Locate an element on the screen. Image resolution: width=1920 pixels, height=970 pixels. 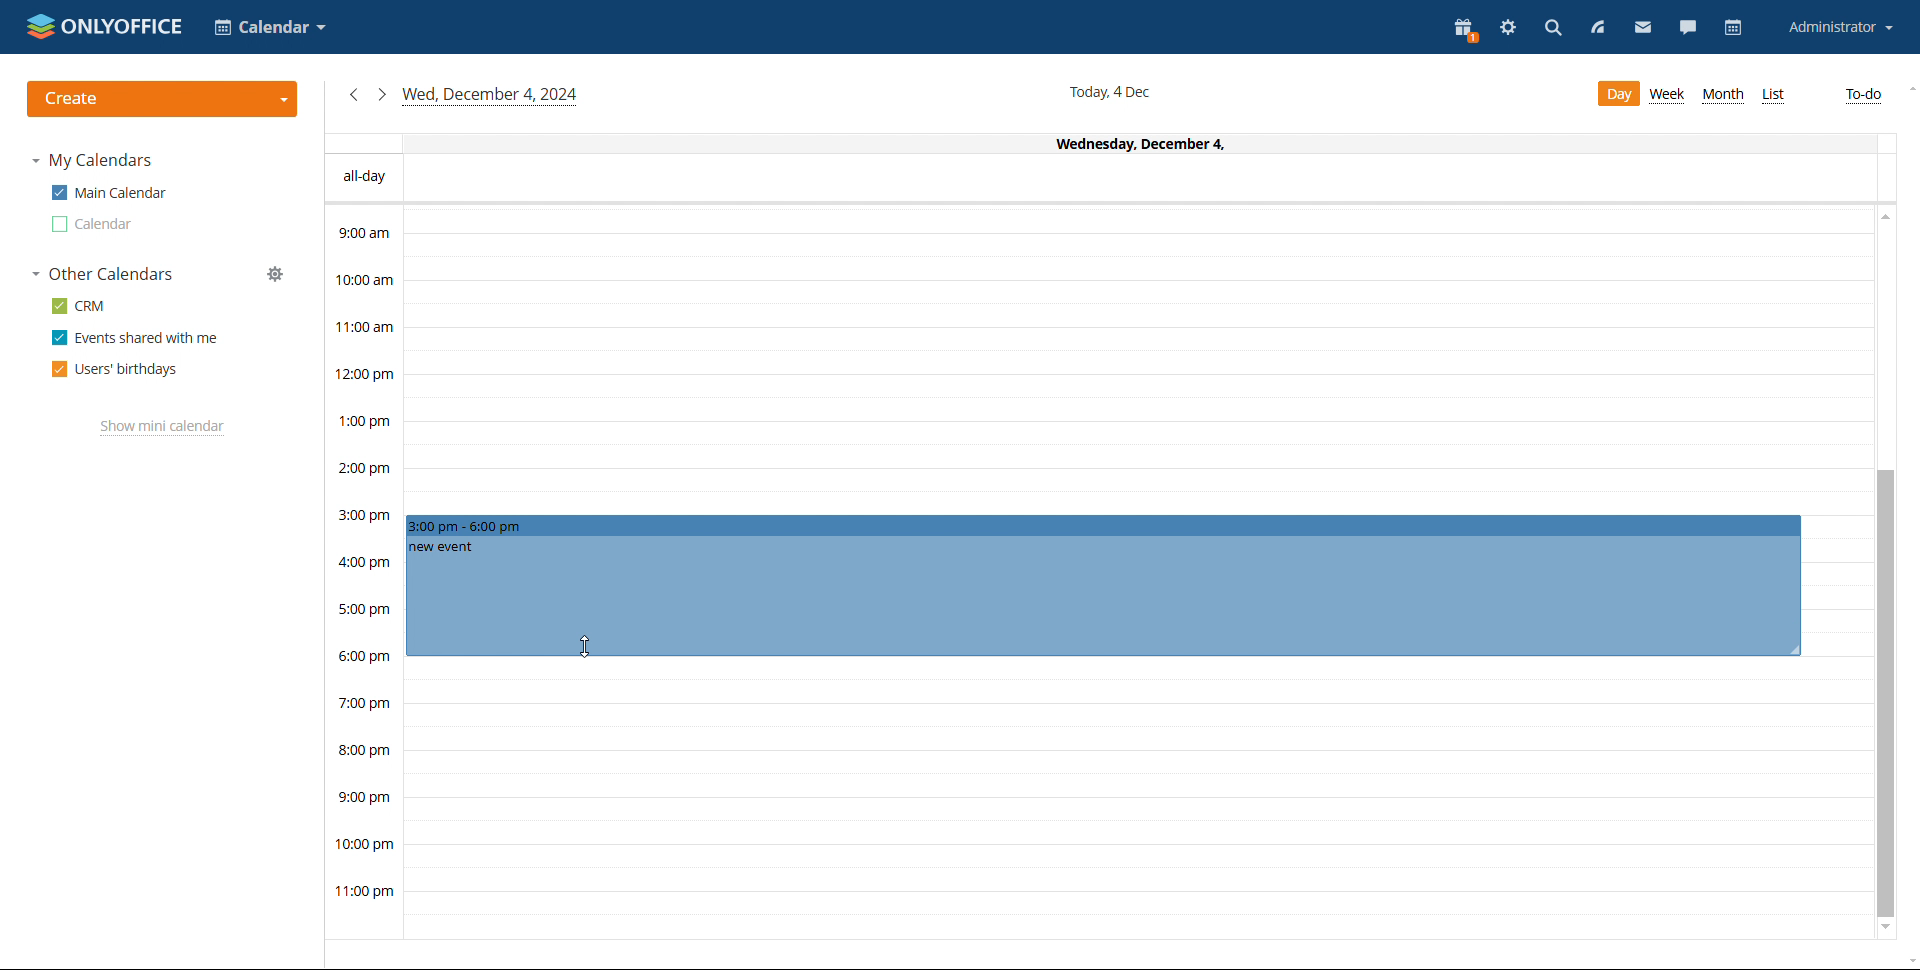
select application is located at coordinates (268, 27).